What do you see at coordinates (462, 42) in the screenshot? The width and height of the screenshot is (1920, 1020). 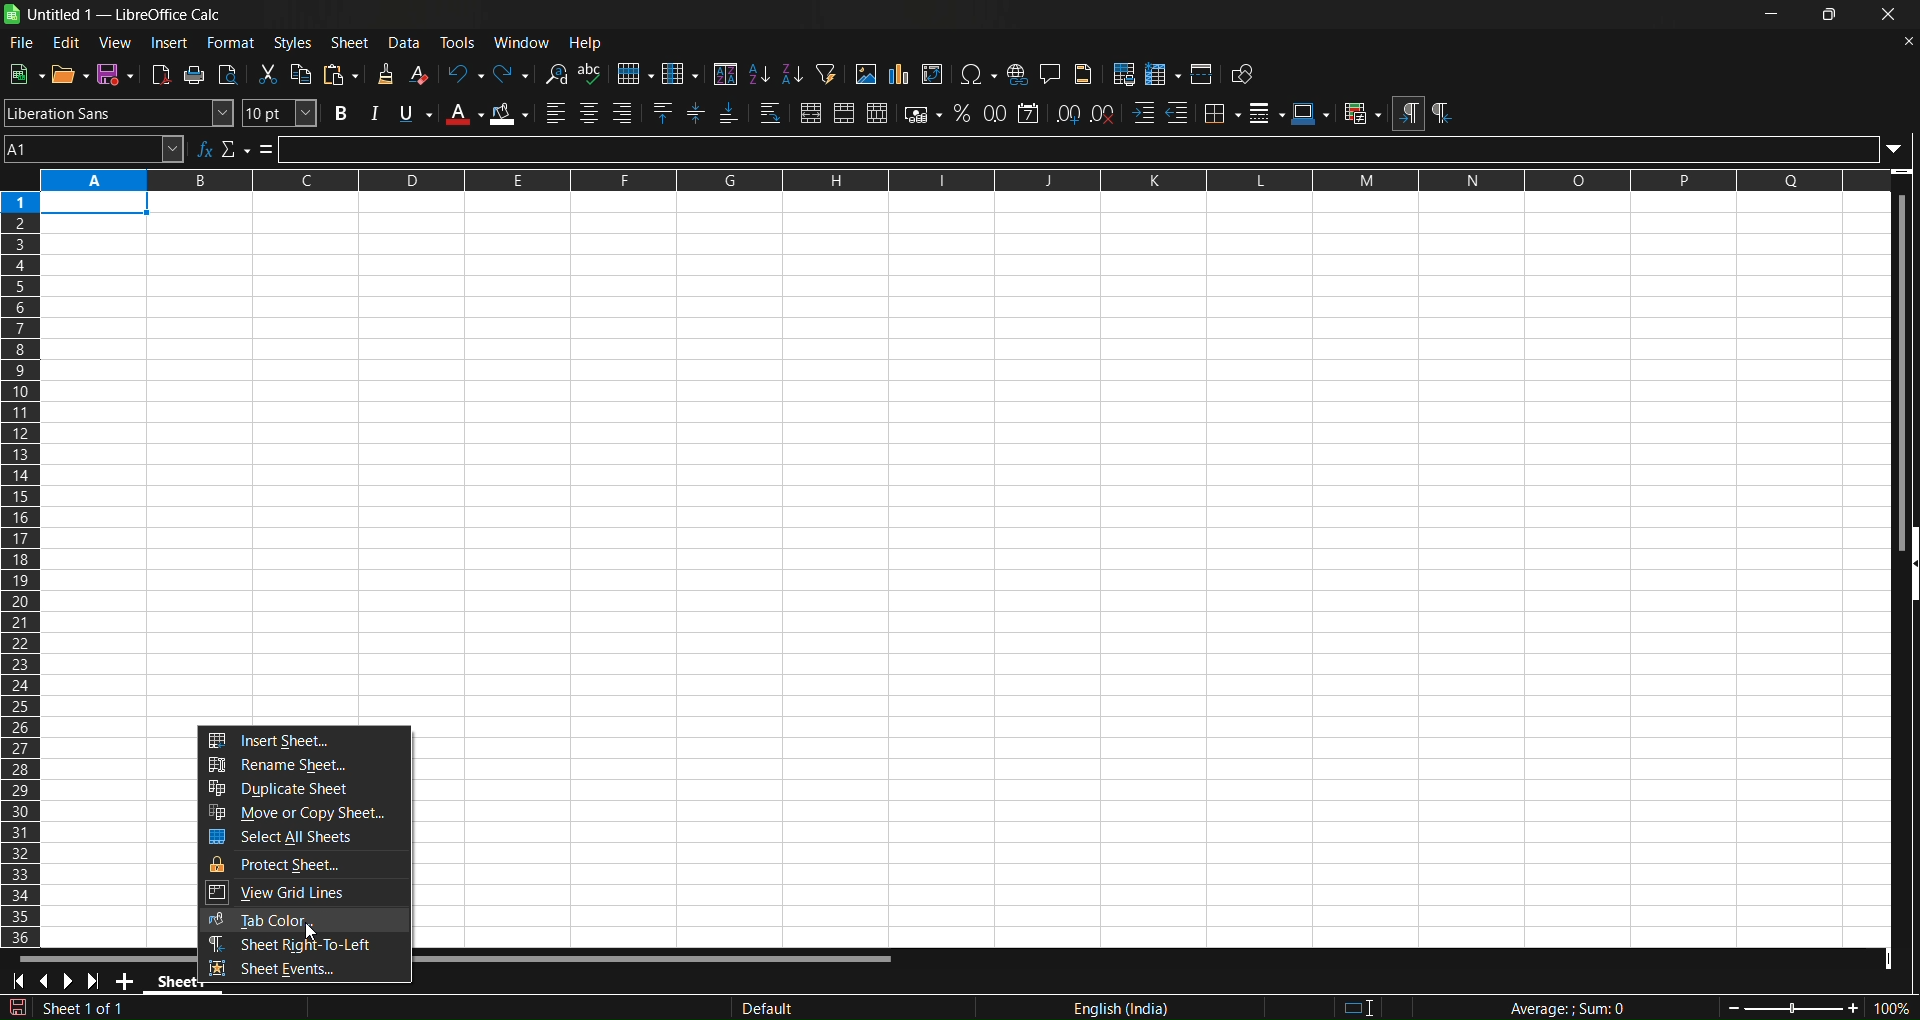 I see `tools` at bounding box center [462, 42].